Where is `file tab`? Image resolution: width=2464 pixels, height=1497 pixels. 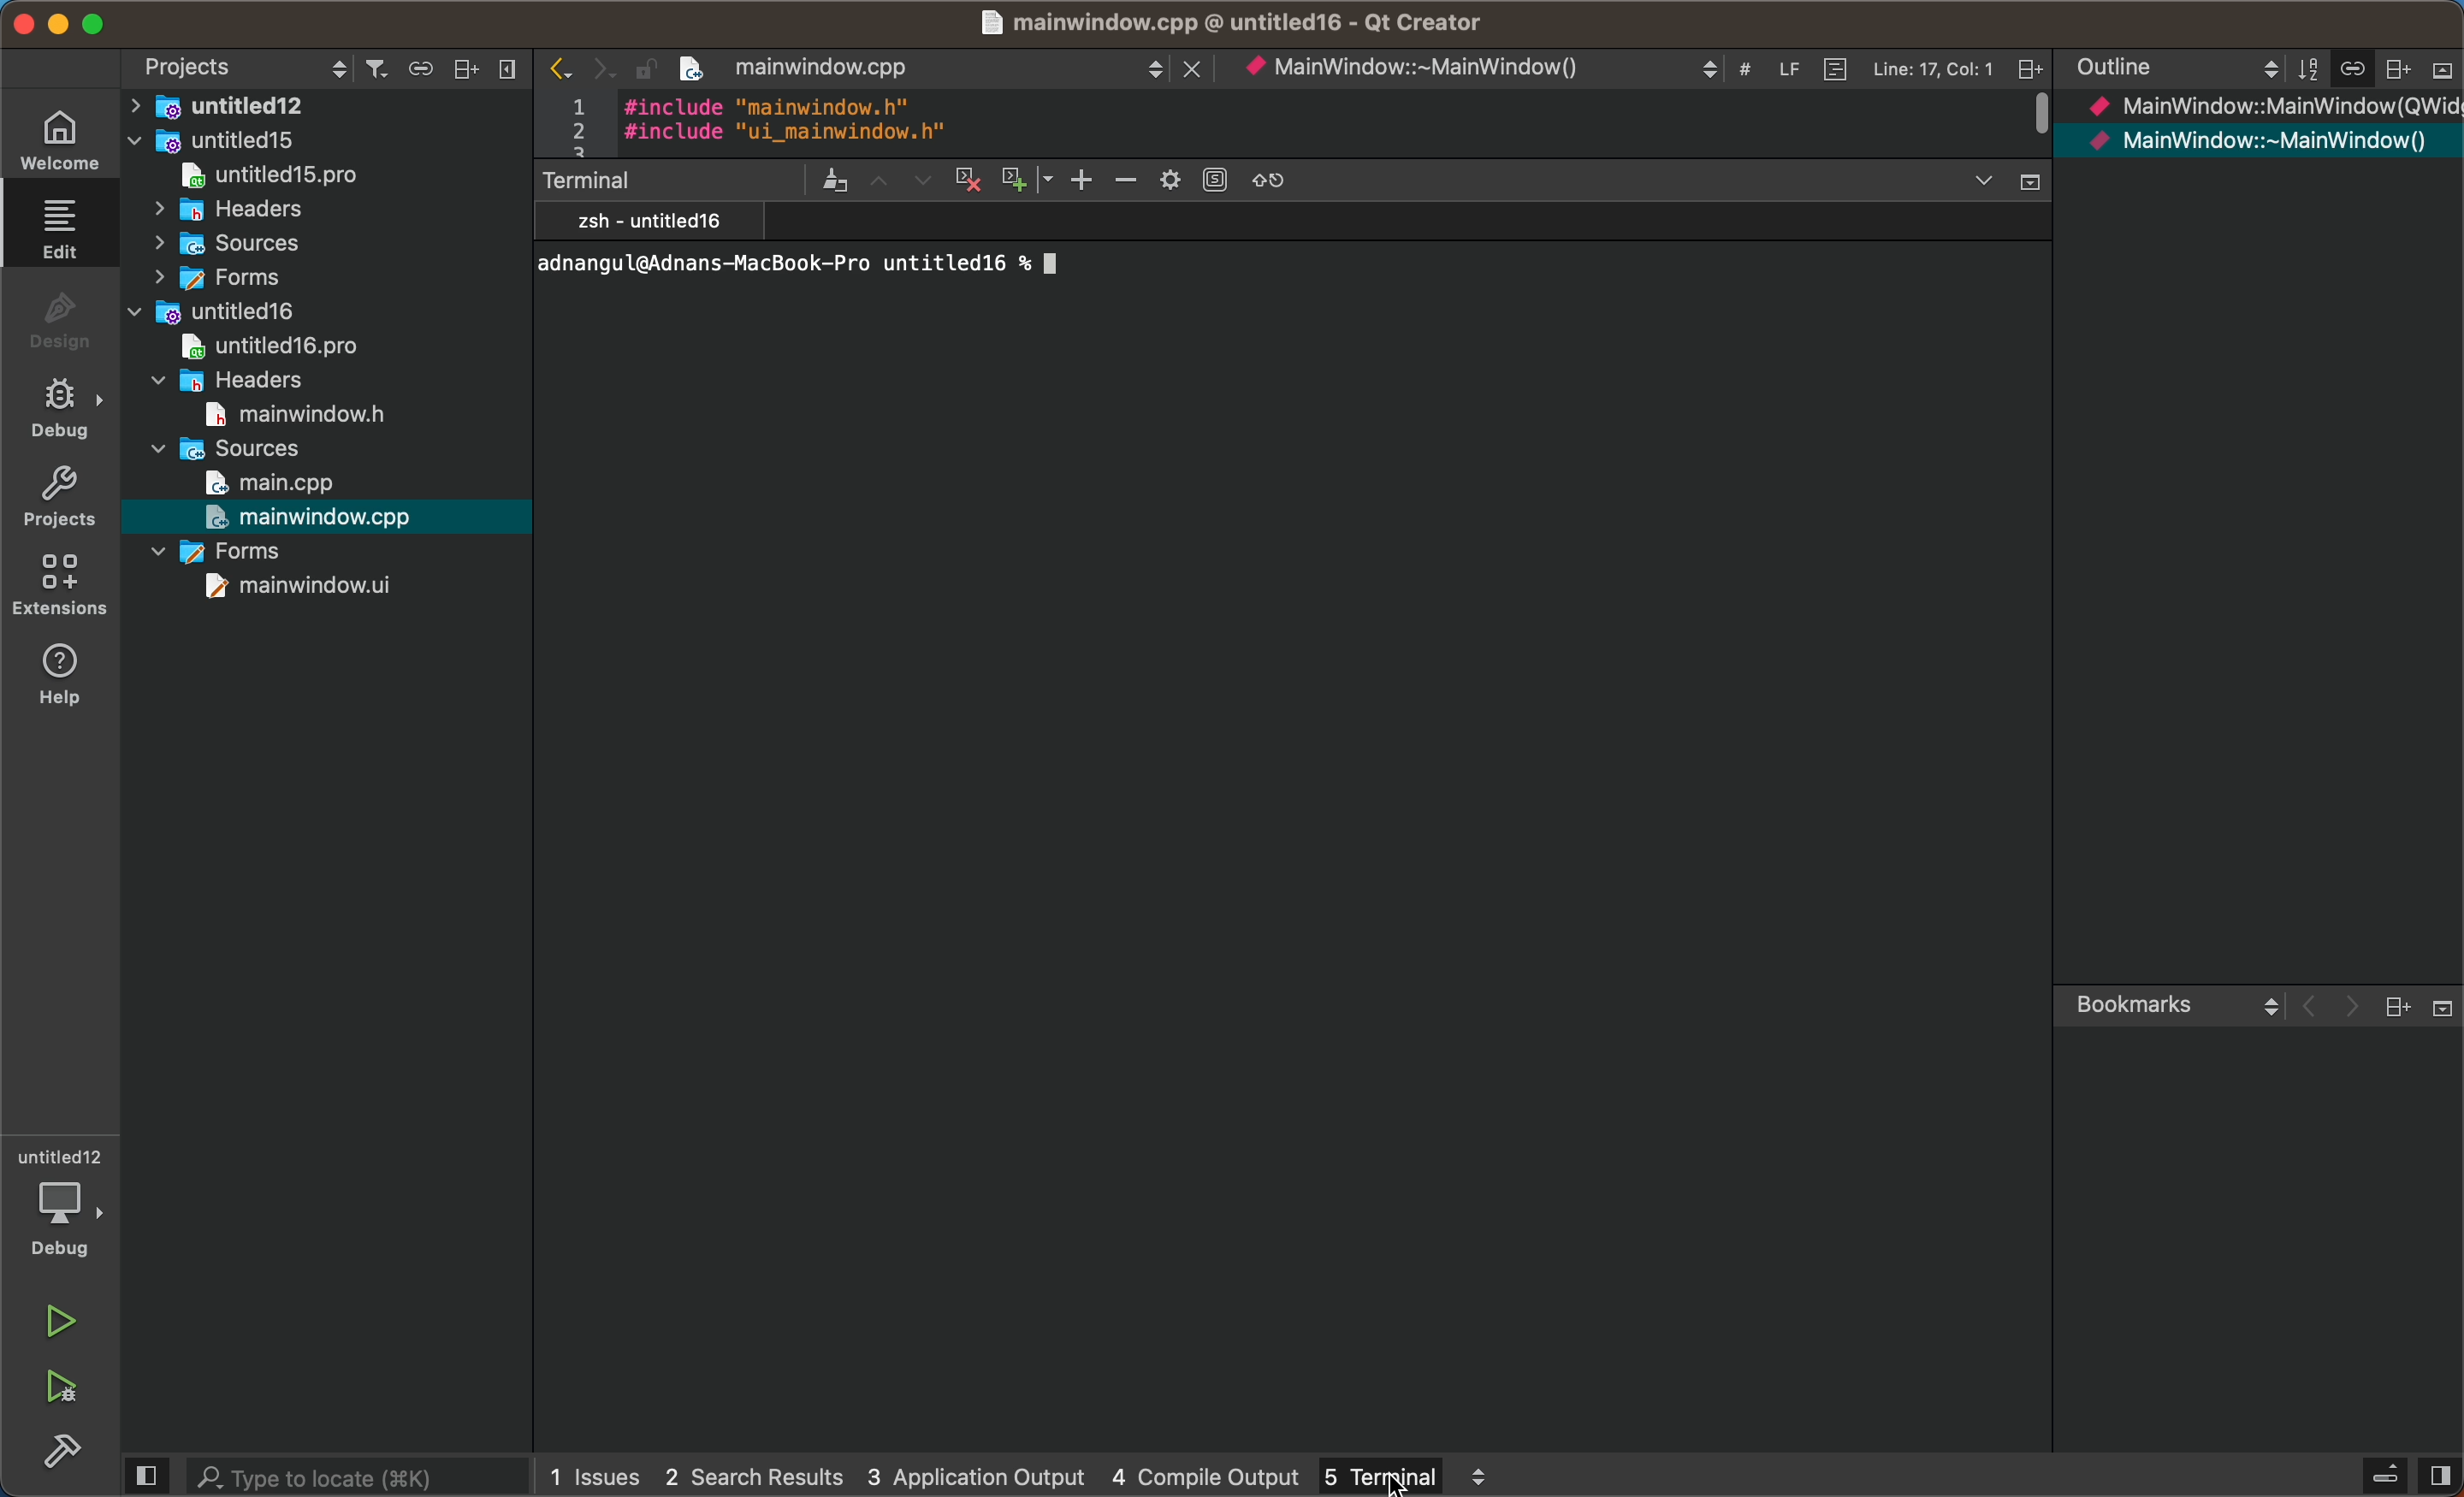 file tab is located at coordinates (954, 70).